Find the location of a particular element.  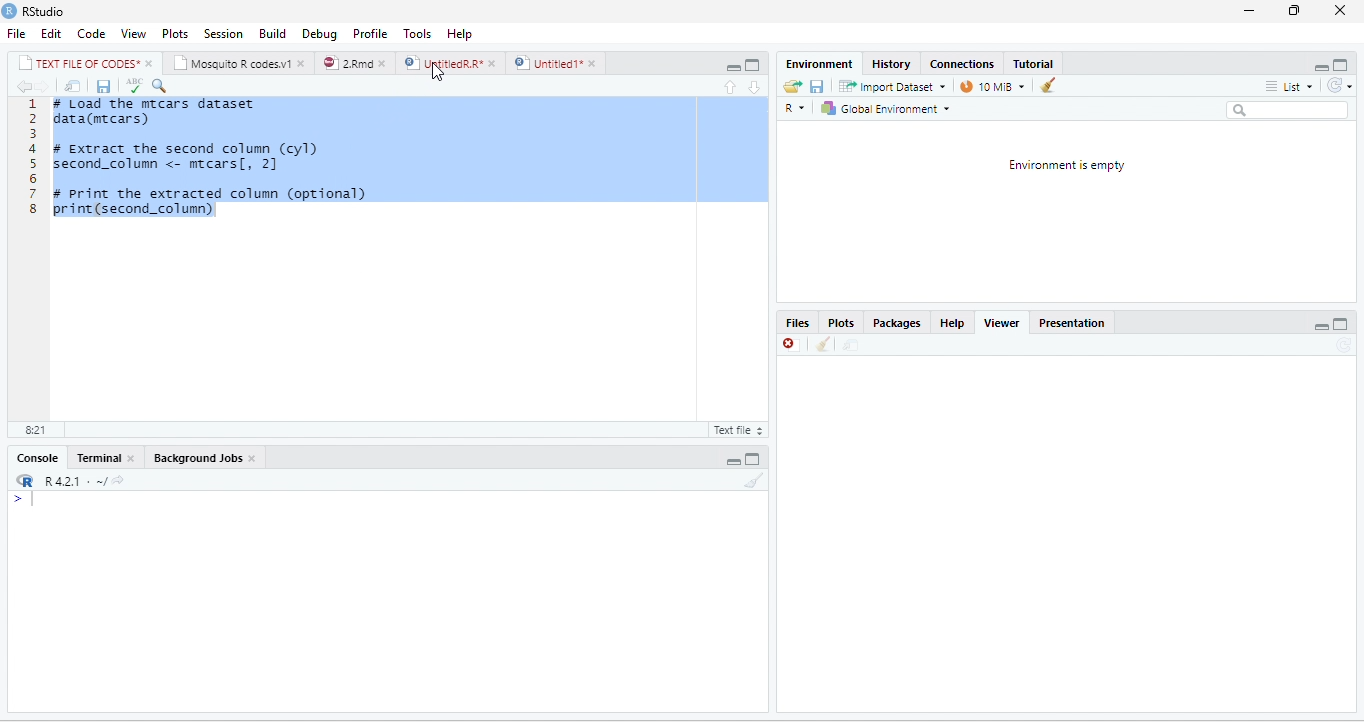

close is located at coordinates (384, 62).